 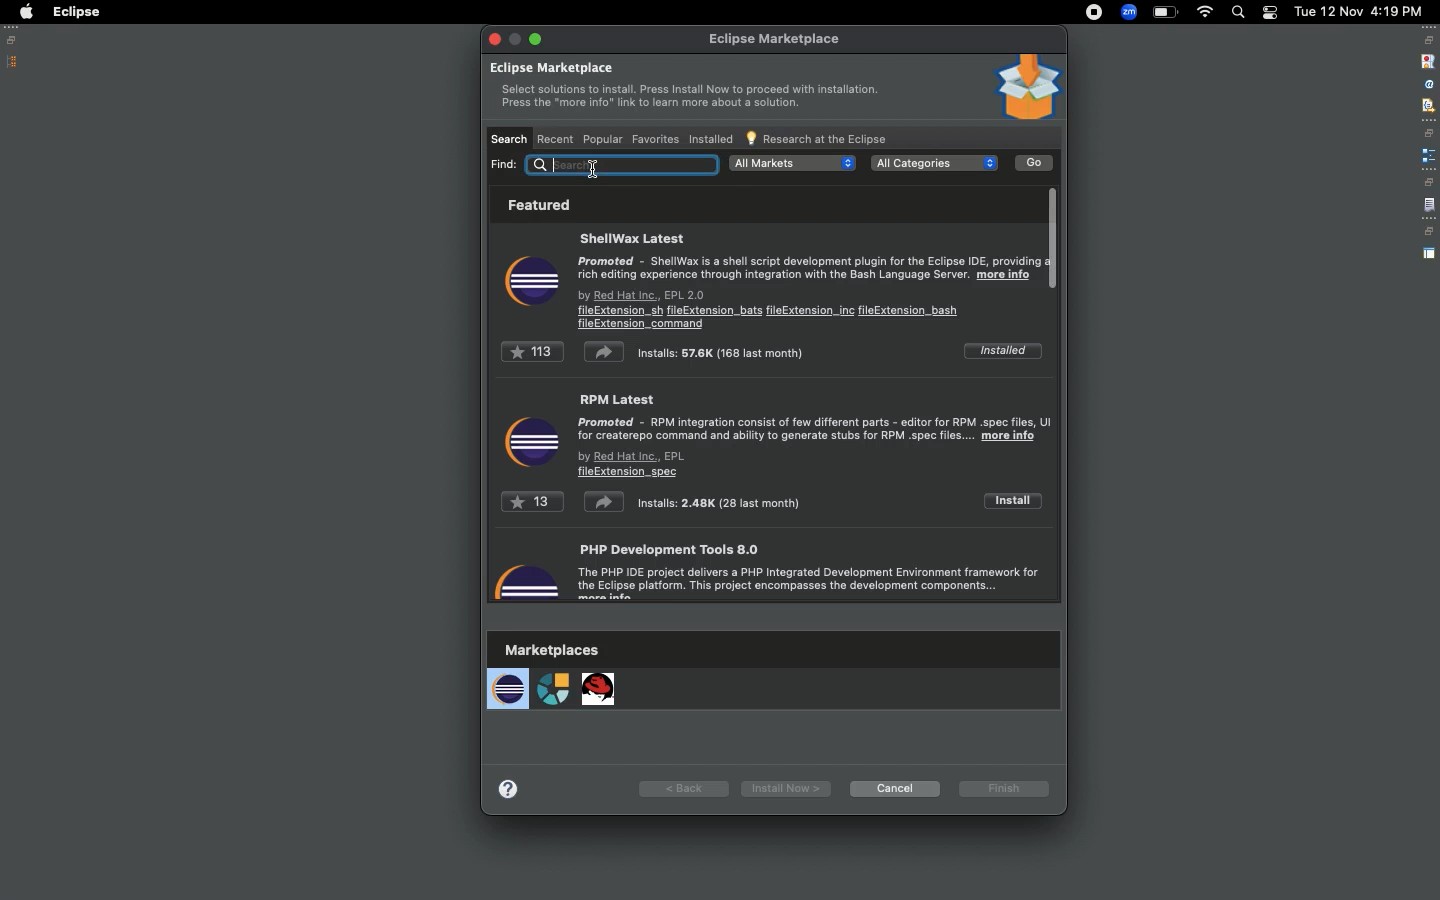 What do you see at coordinates (623, 164) in the screenshot?
I see `` at bounding box center [623, 164].